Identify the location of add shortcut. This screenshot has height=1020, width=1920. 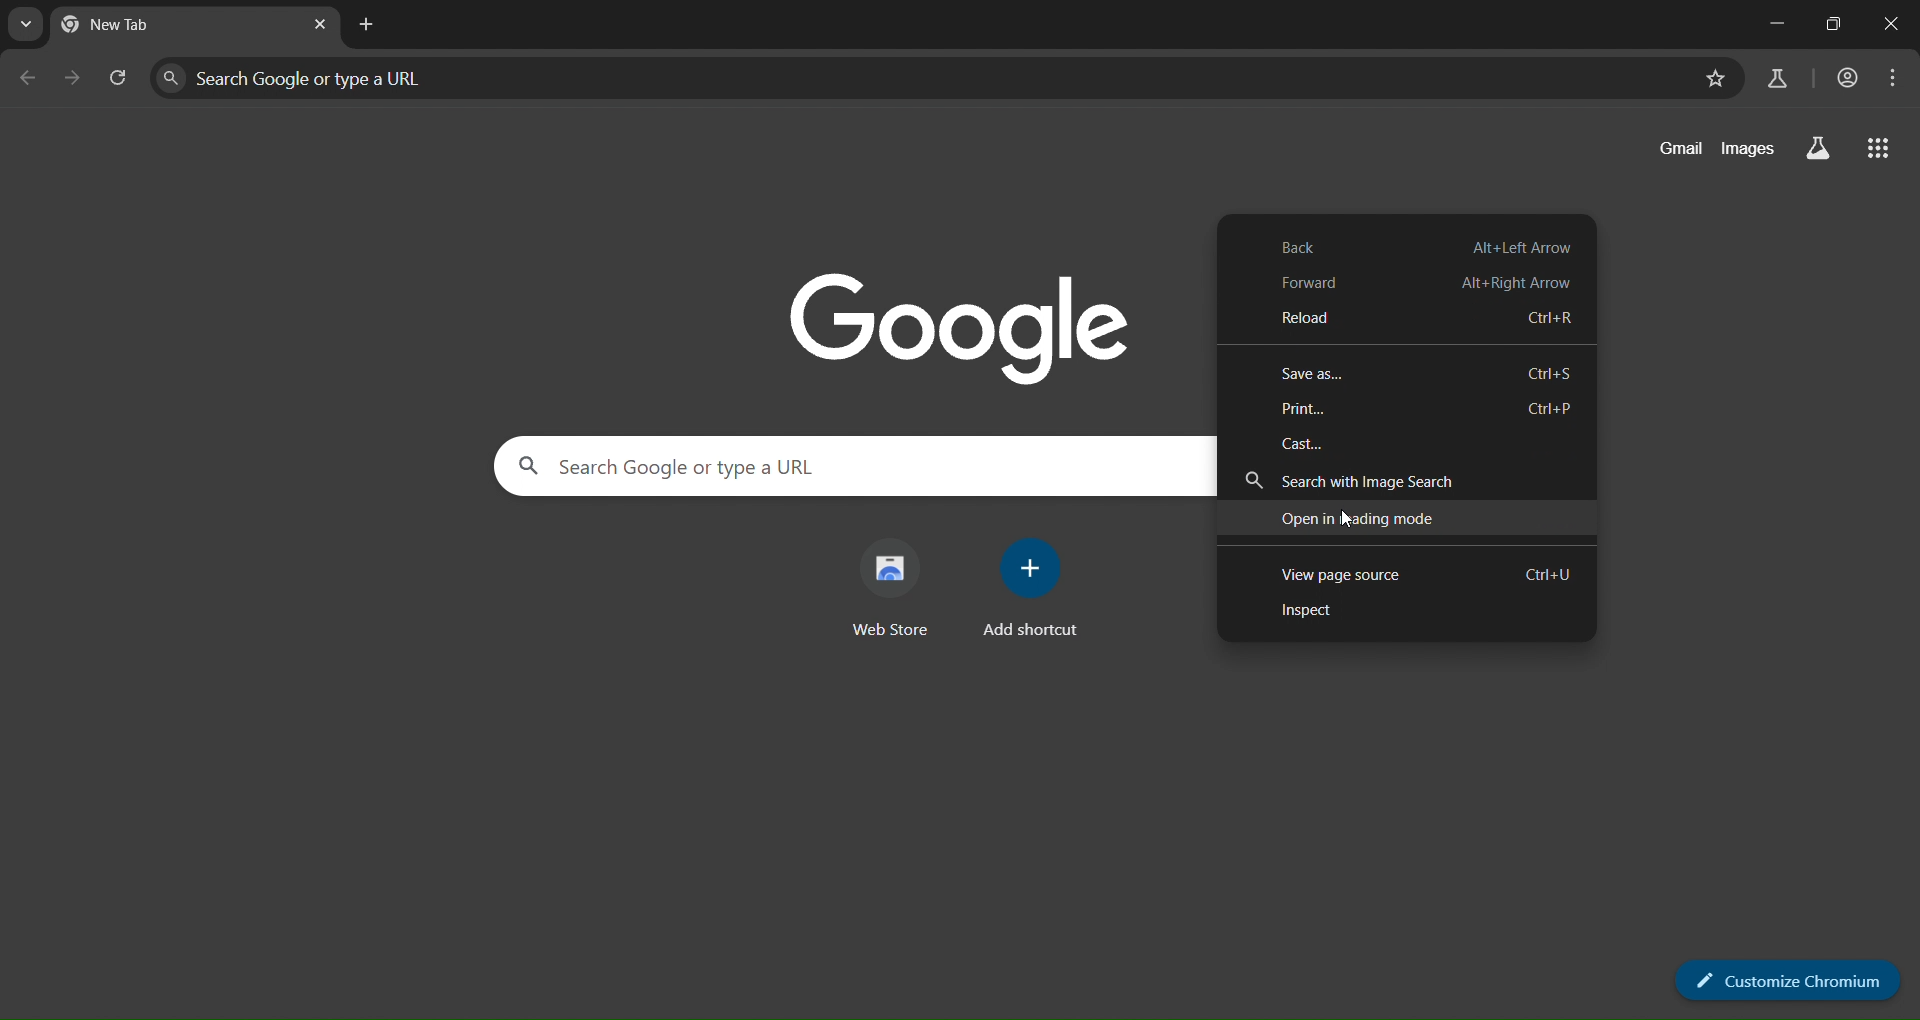
(1036, 584).